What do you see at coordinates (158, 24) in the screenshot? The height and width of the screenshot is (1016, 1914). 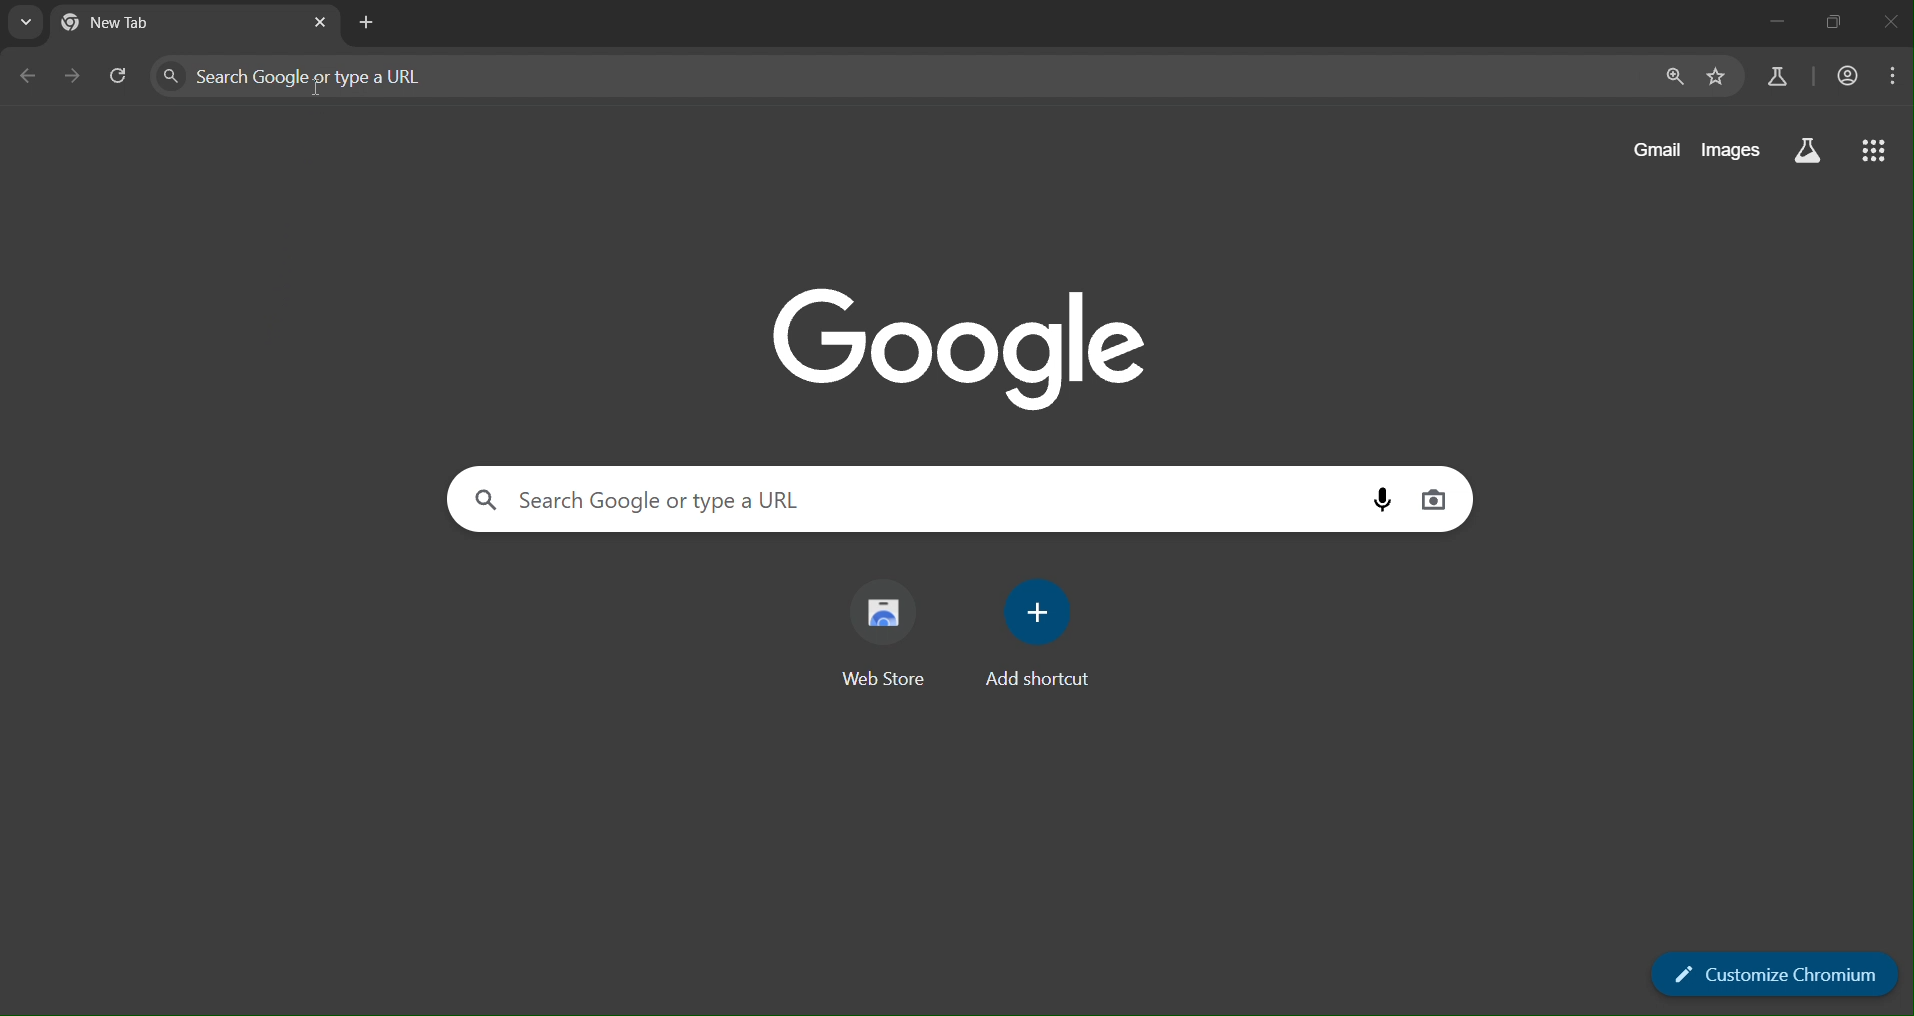 I see `new tab` at bounding box center [158, 24].